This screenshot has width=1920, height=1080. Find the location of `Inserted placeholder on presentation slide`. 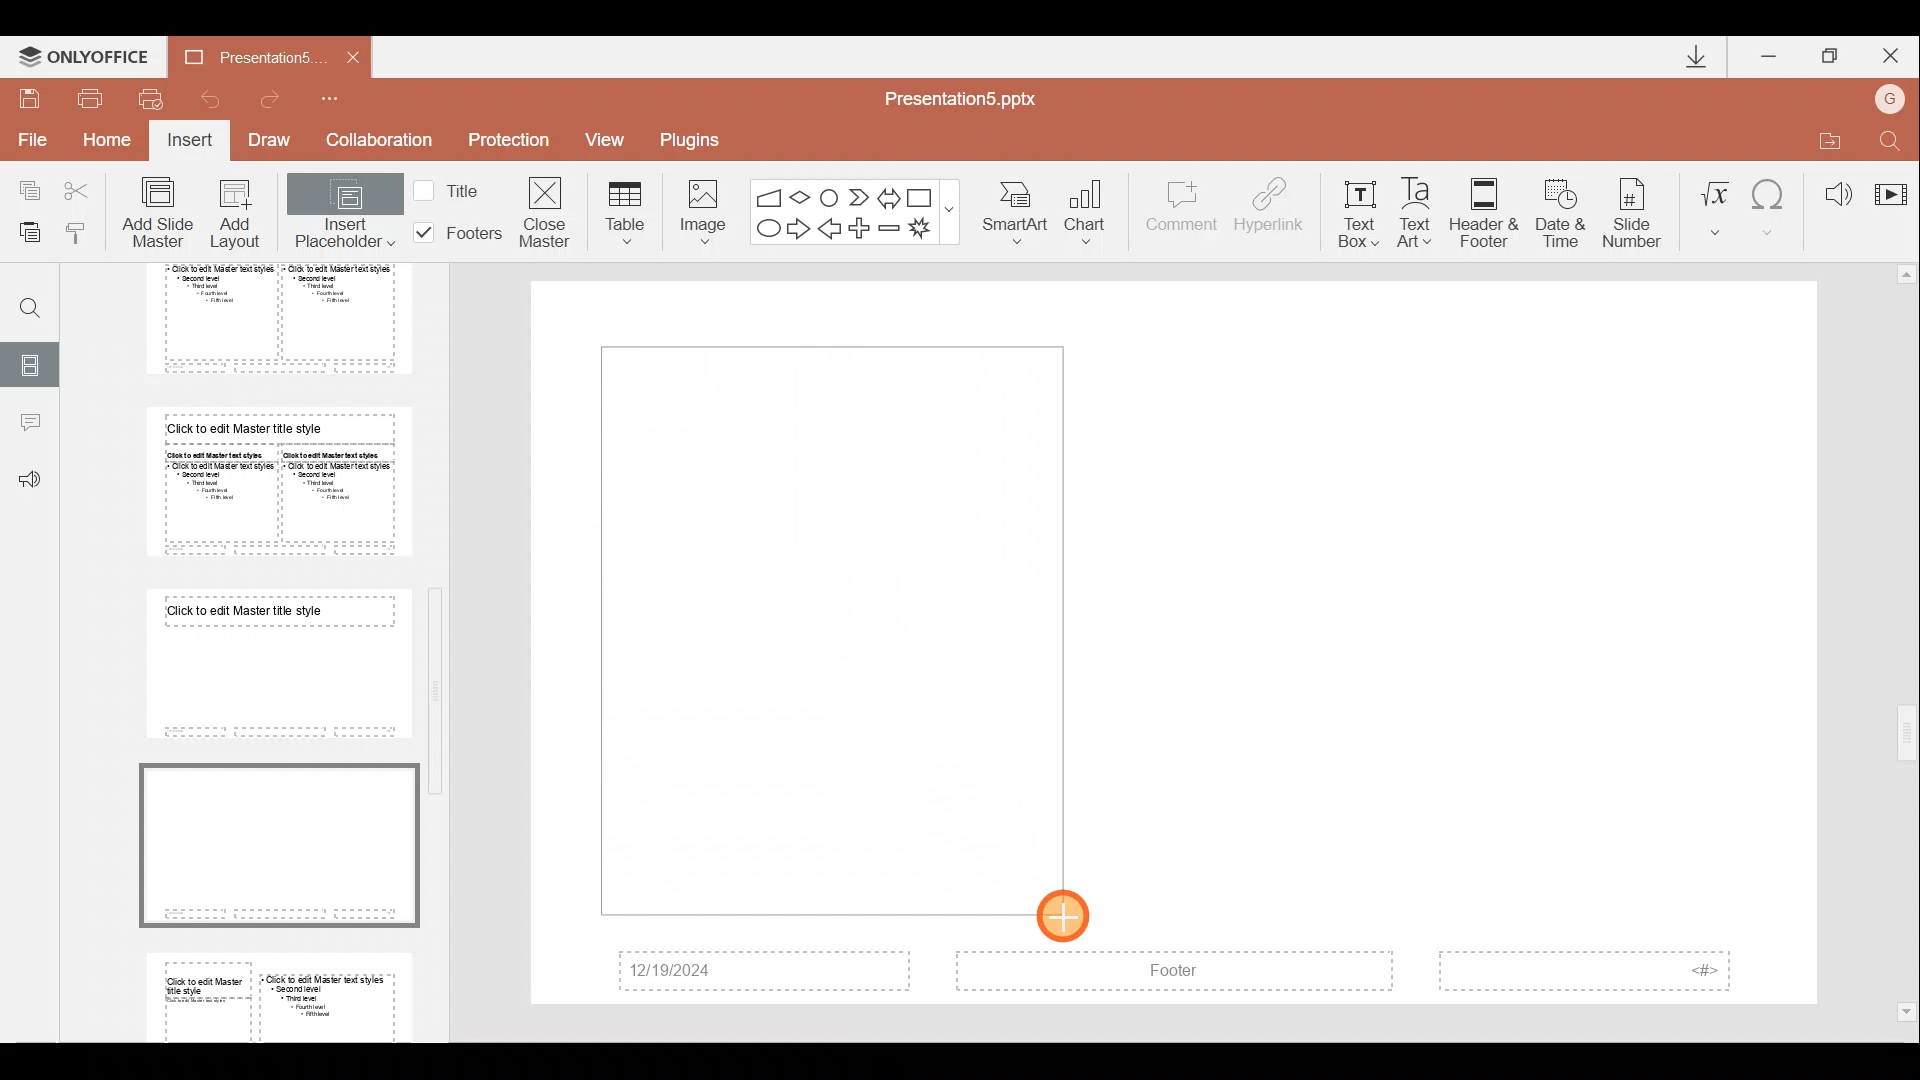

Inserted placeholder on presentation slide is located at coordinates (823, 629).